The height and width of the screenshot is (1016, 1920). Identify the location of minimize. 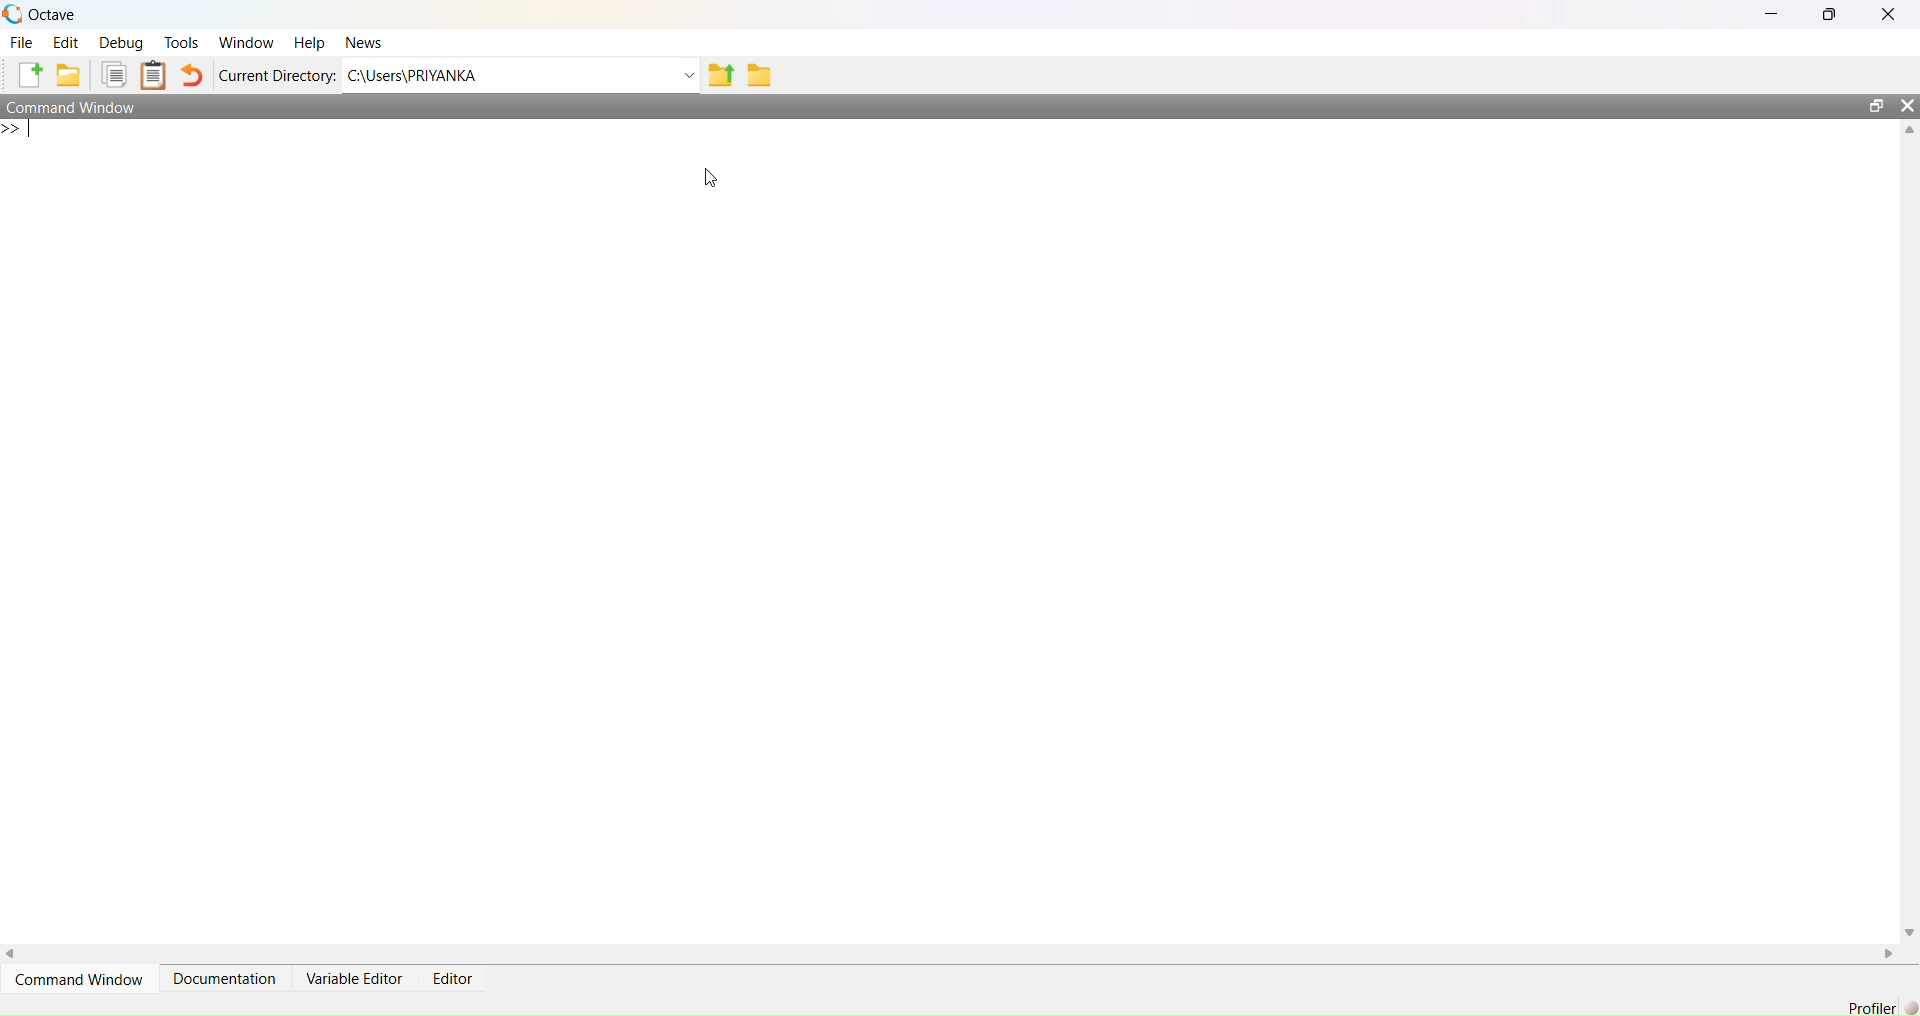
(1772, 14).